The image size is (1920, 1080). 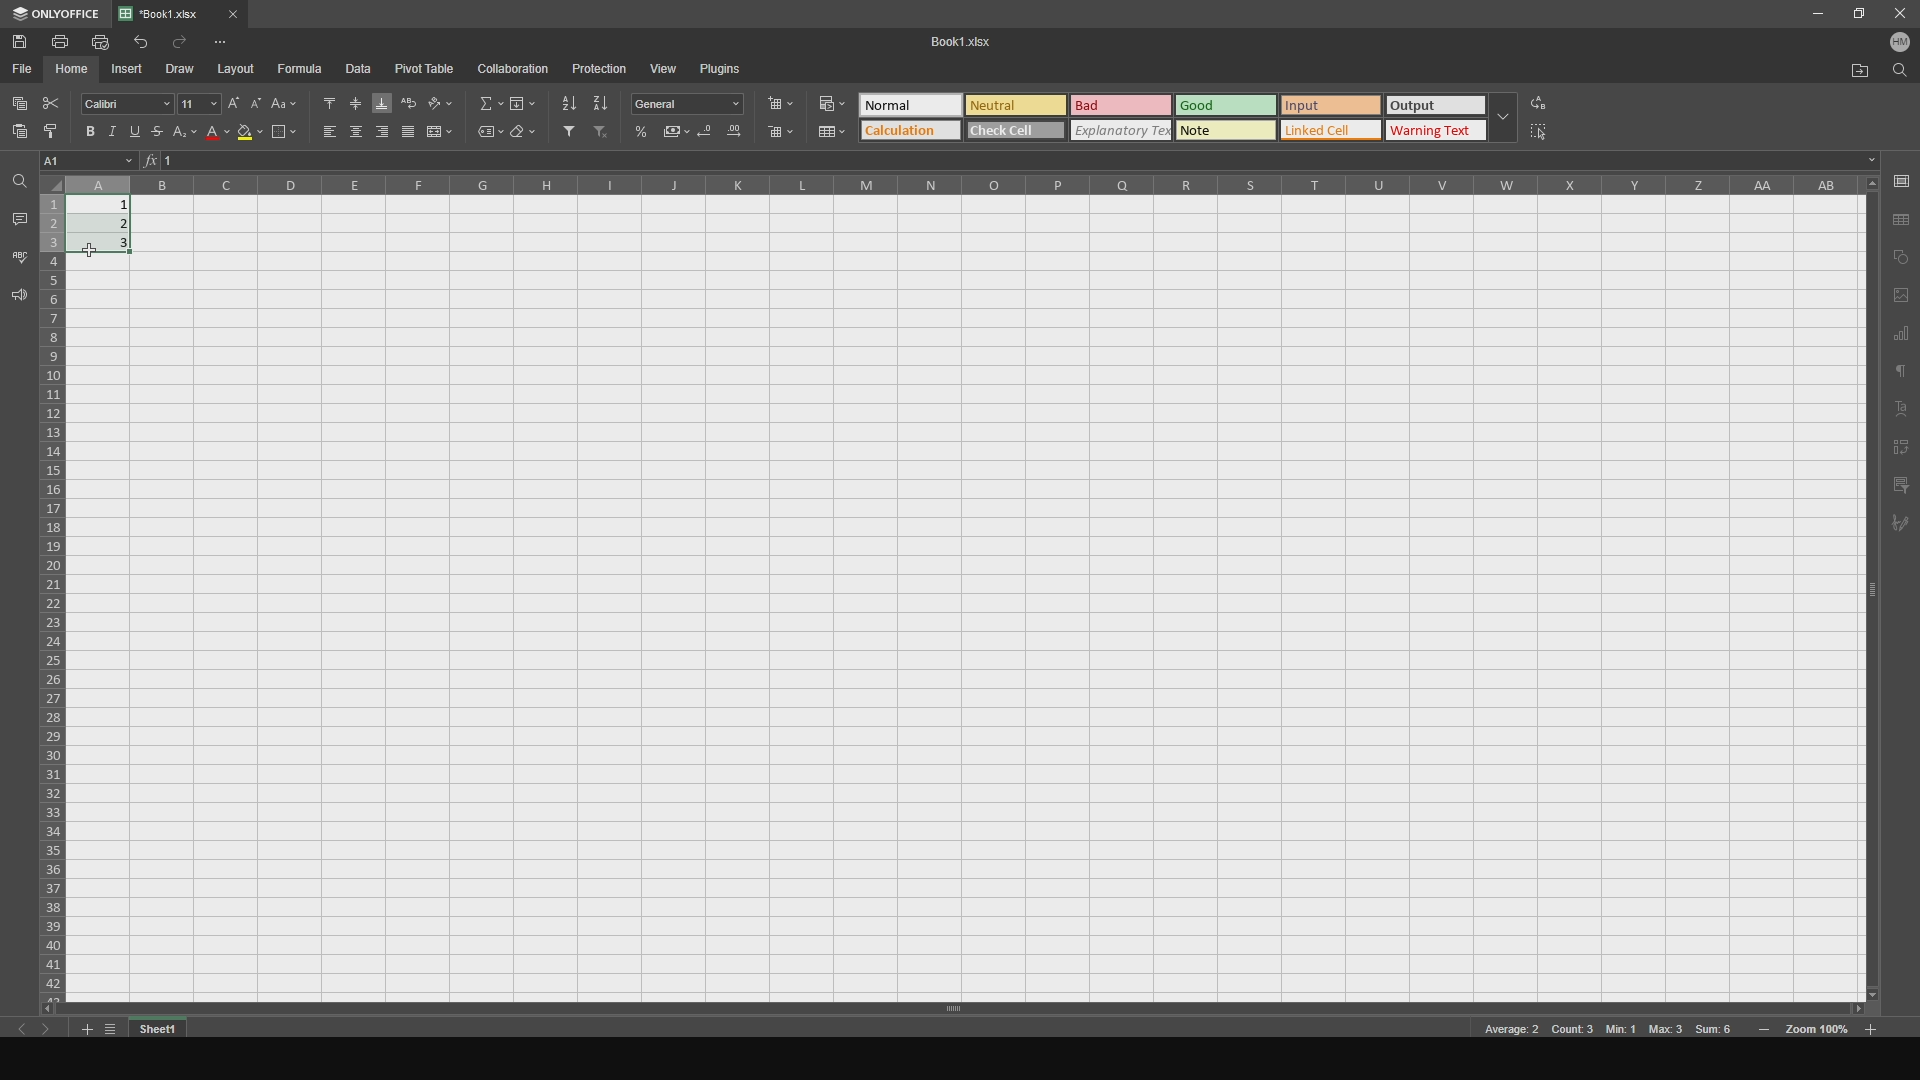 I want to click on orientation, so click(x=443, y=101).